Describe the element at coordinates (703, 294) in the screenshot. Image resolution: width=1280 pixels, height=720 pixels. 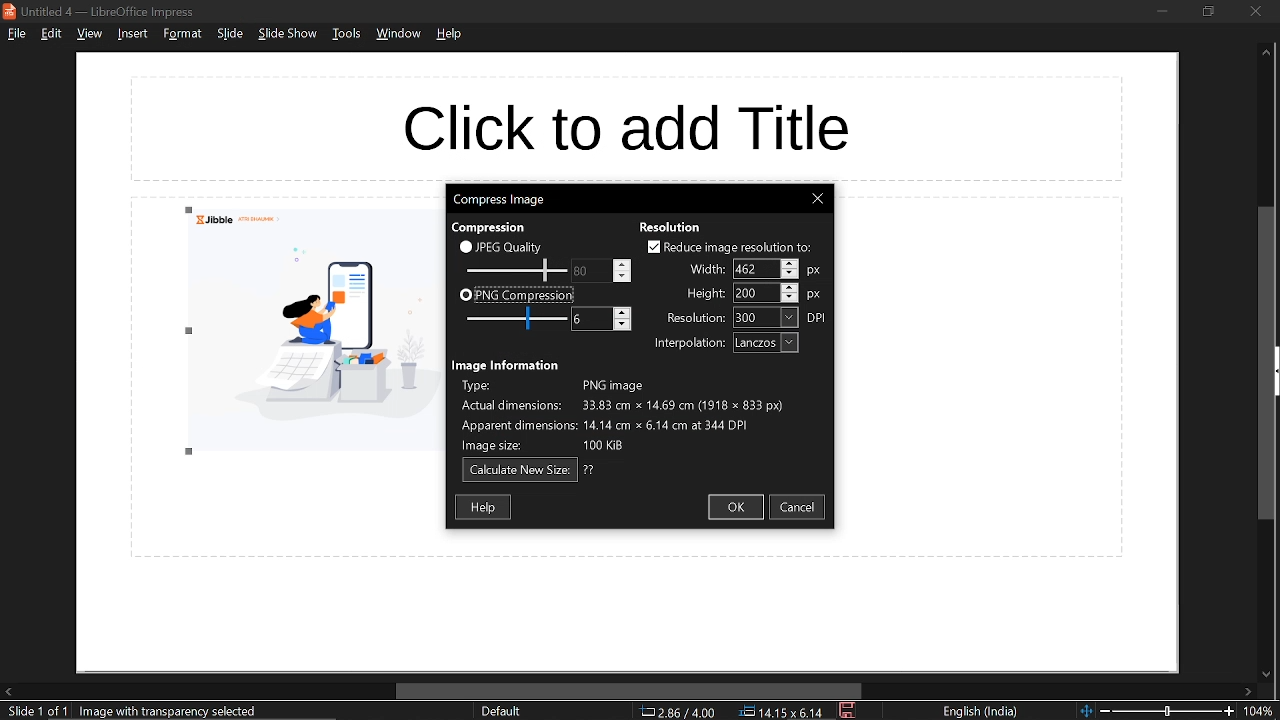
I see `height` at that location.